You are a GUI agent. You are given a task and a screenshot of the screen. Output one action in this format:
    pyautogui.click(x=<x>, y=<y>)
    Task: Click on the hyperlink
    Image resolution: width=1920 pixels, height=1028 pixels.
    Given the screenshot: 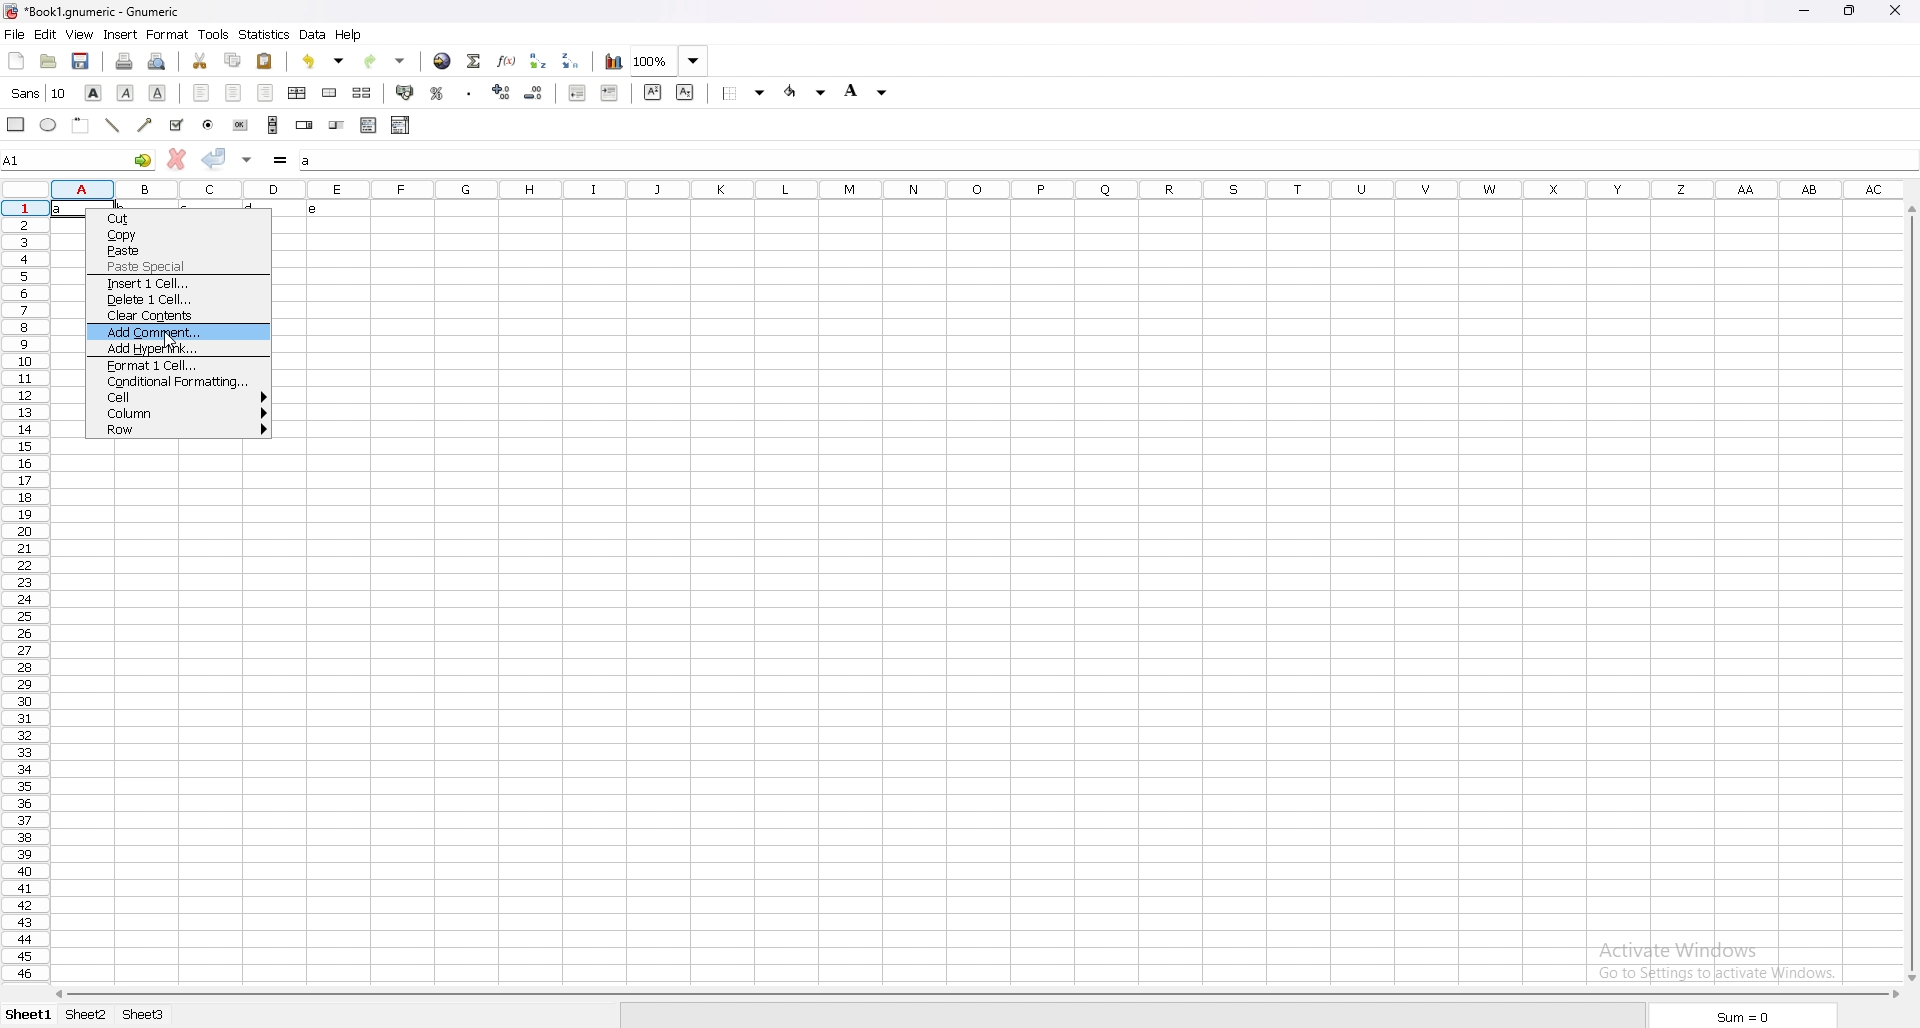 What is the action you would take?
    pyautogui.click(x=443, y=61)
    